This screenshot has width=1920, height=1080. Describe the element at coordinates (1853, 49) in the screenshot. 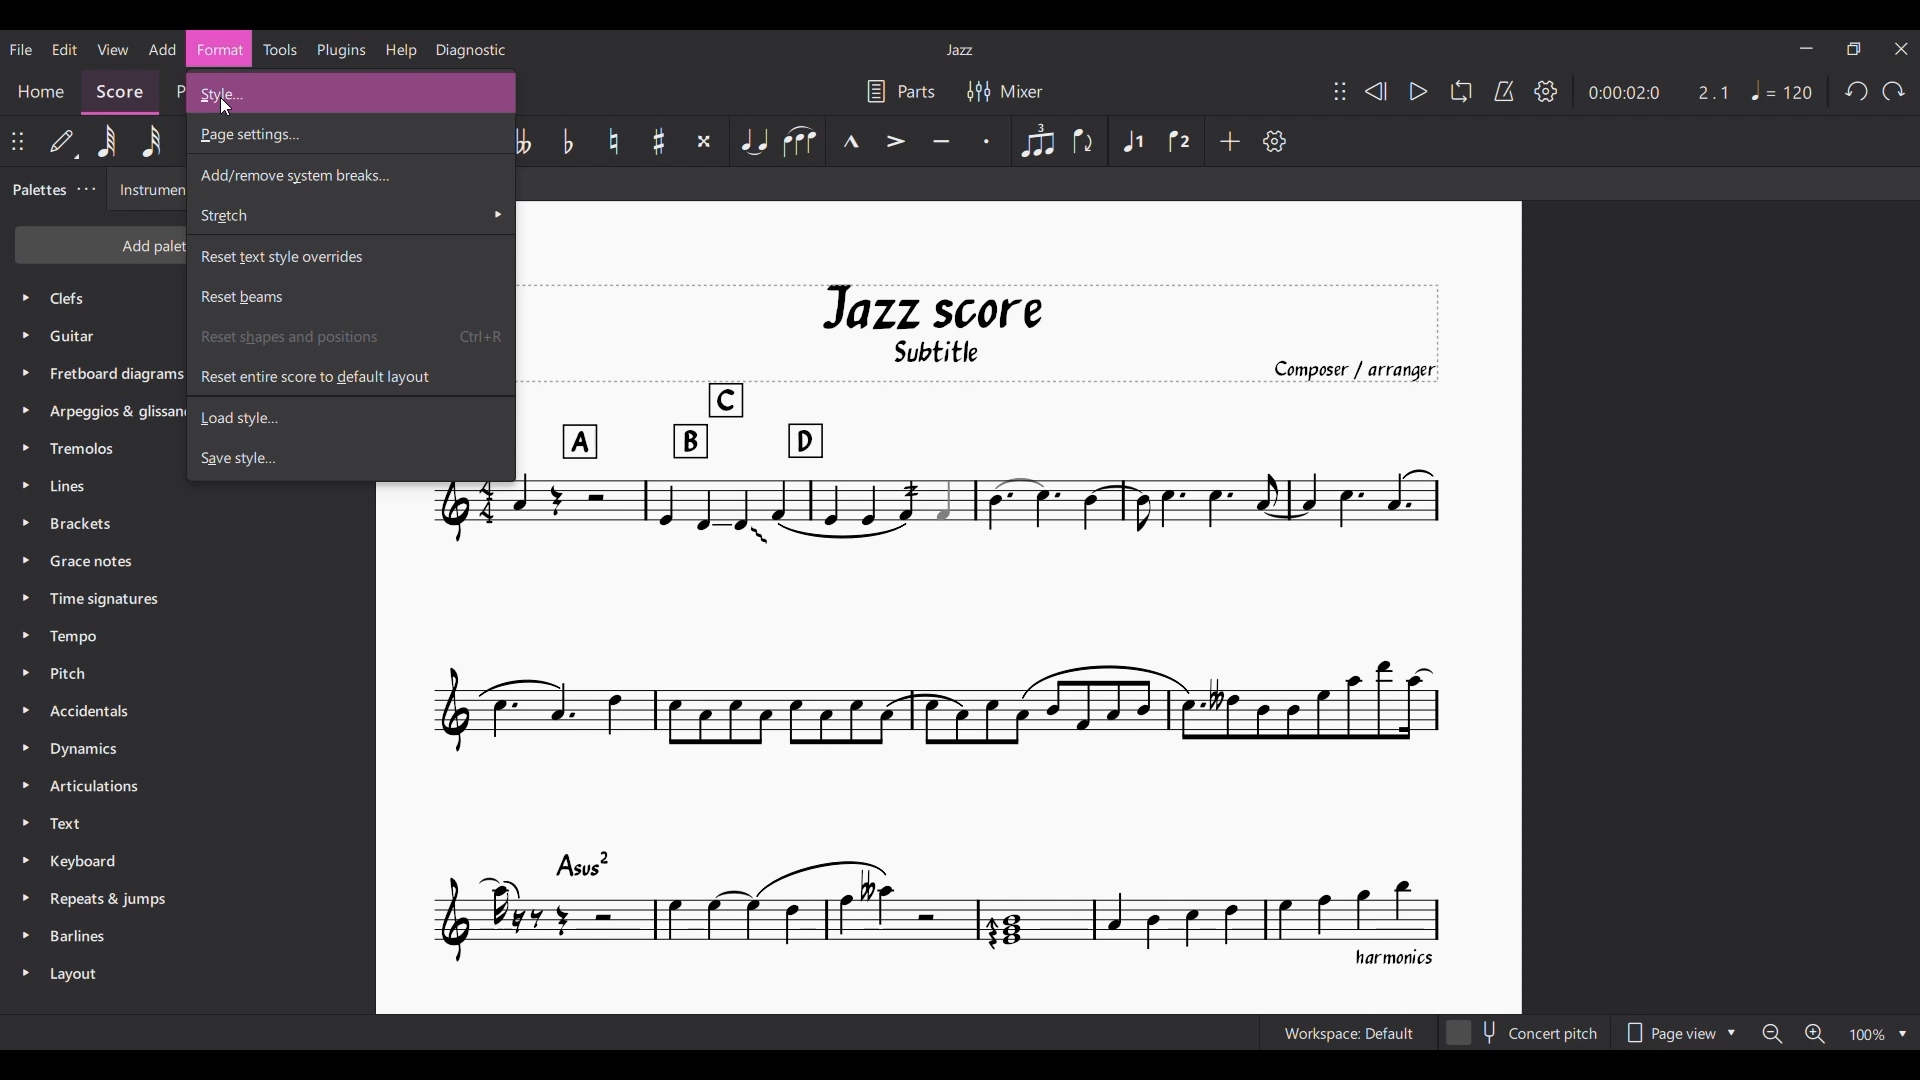

I see `Show in smaller tab` at that location.